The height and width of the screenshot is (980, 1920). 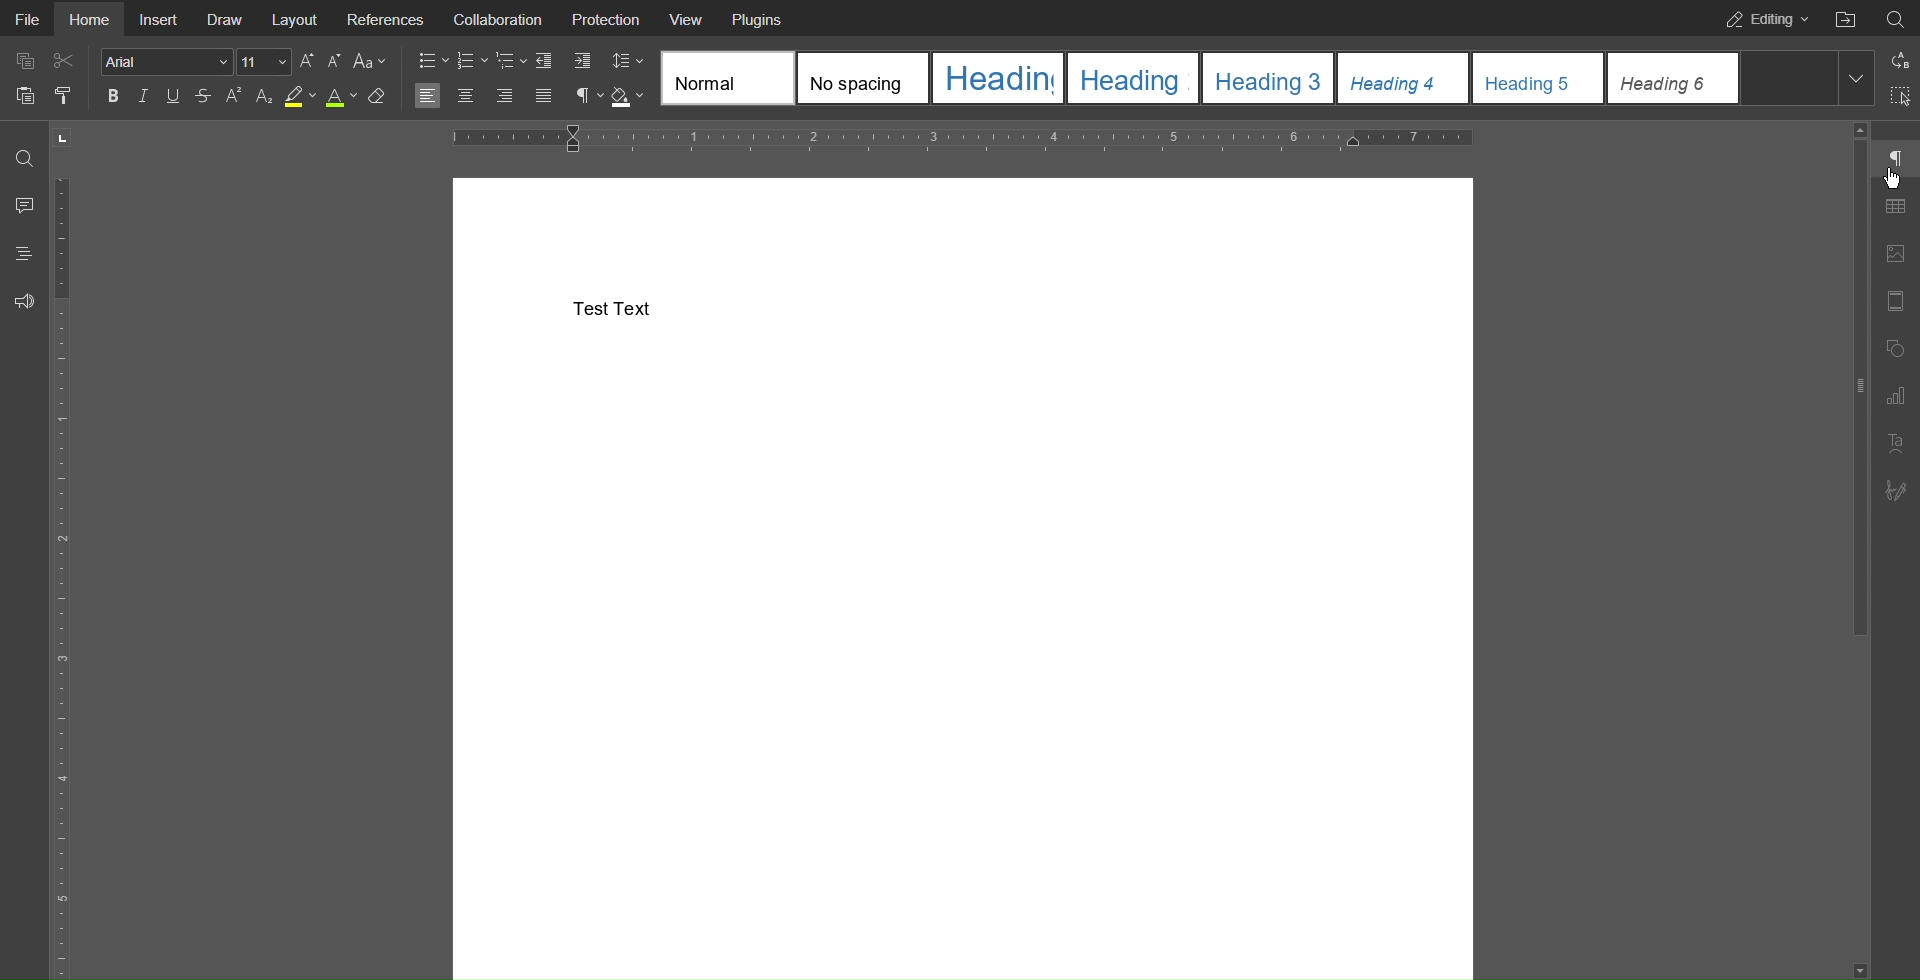 I want to click on Italics, so click(x=146, y=97).